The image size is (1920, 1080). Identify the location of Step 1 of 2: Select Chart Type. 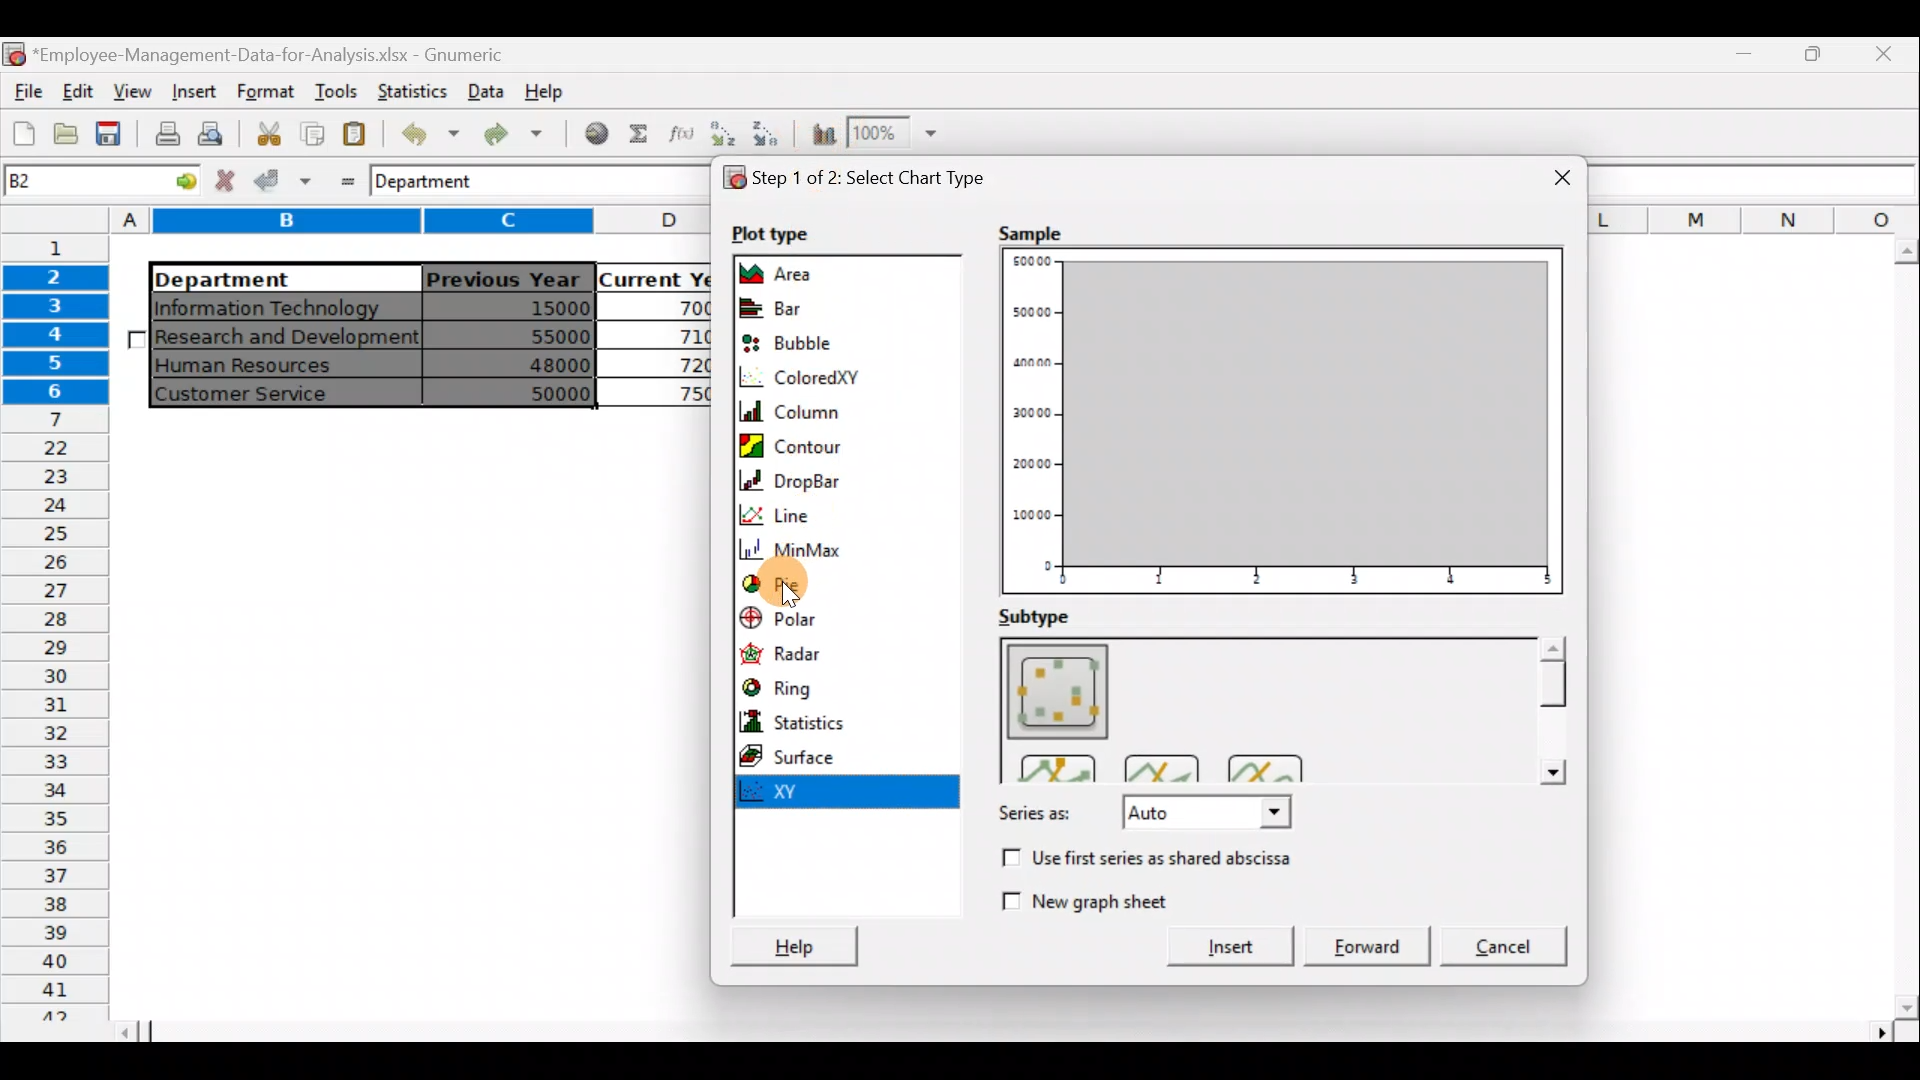
(877, 180).